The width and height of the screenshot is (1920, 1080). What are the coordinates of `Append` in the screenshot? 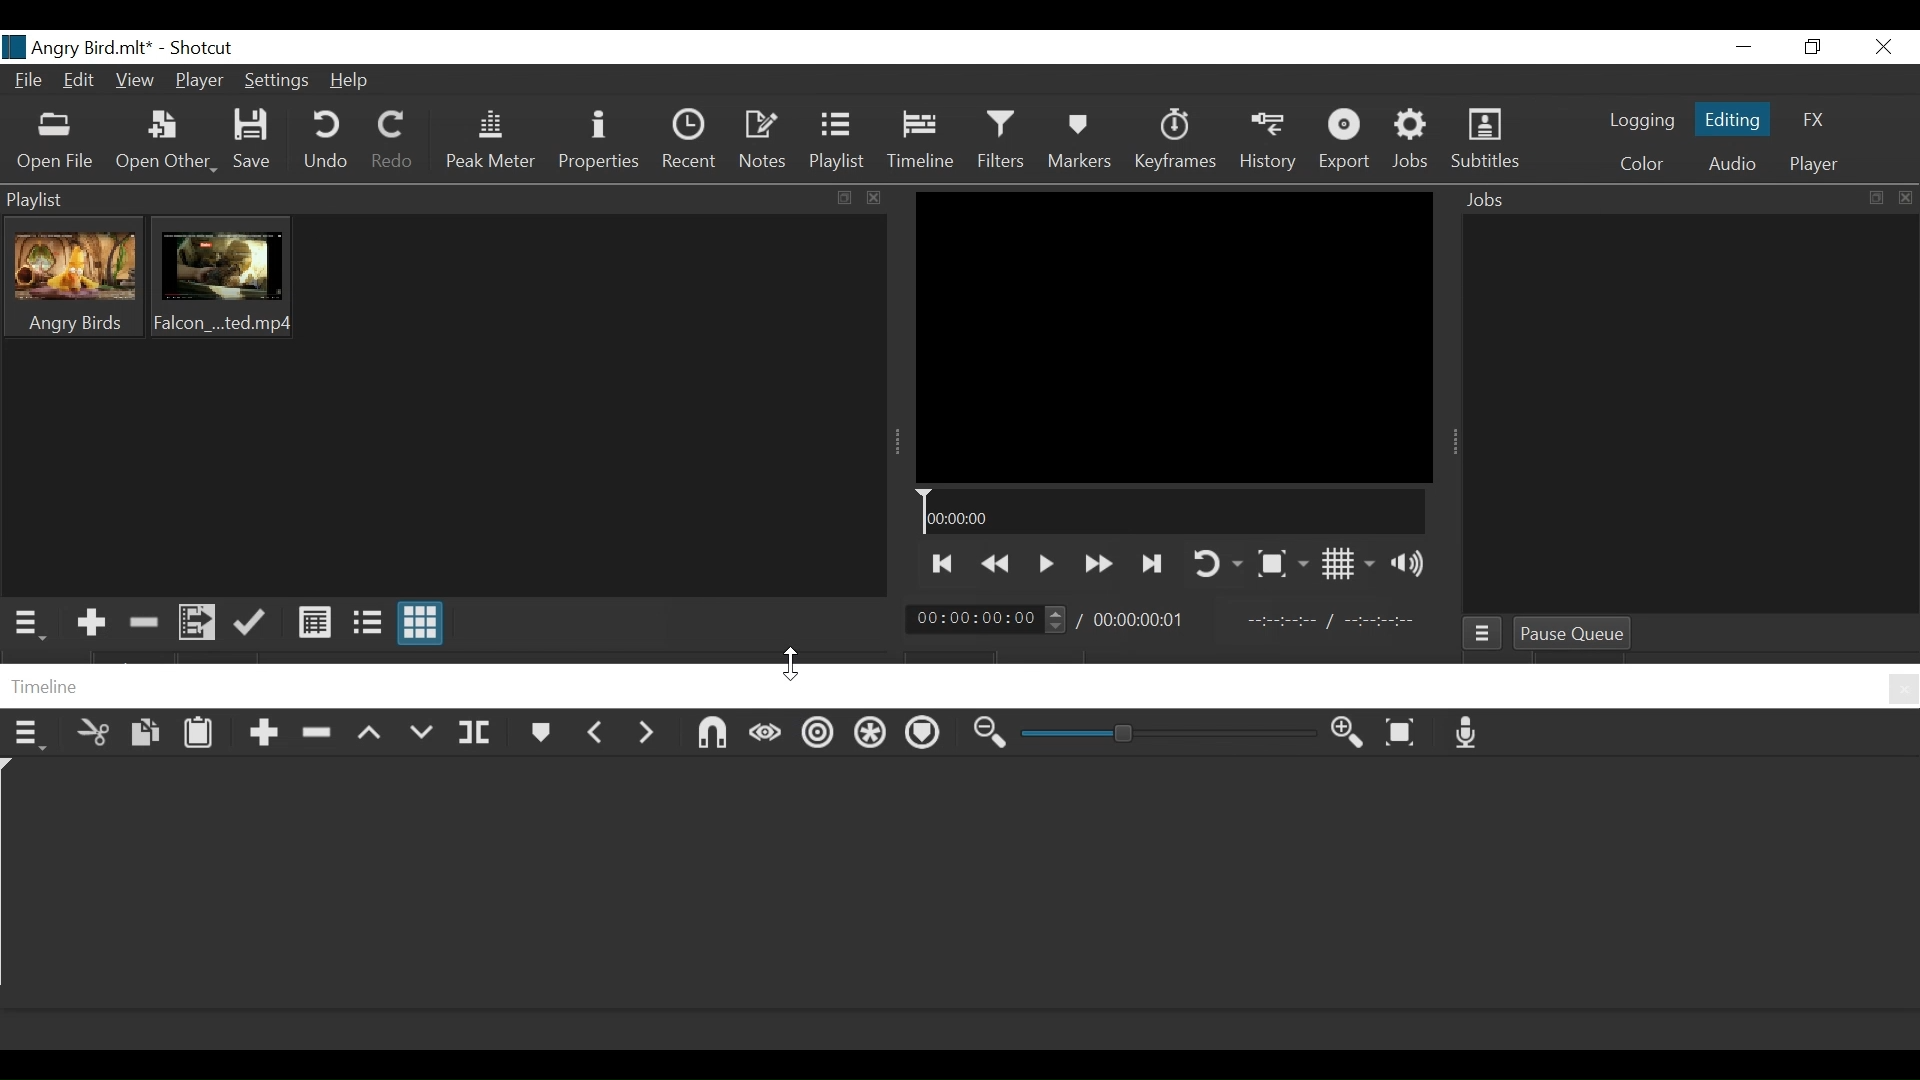 It's located at (265, 736).